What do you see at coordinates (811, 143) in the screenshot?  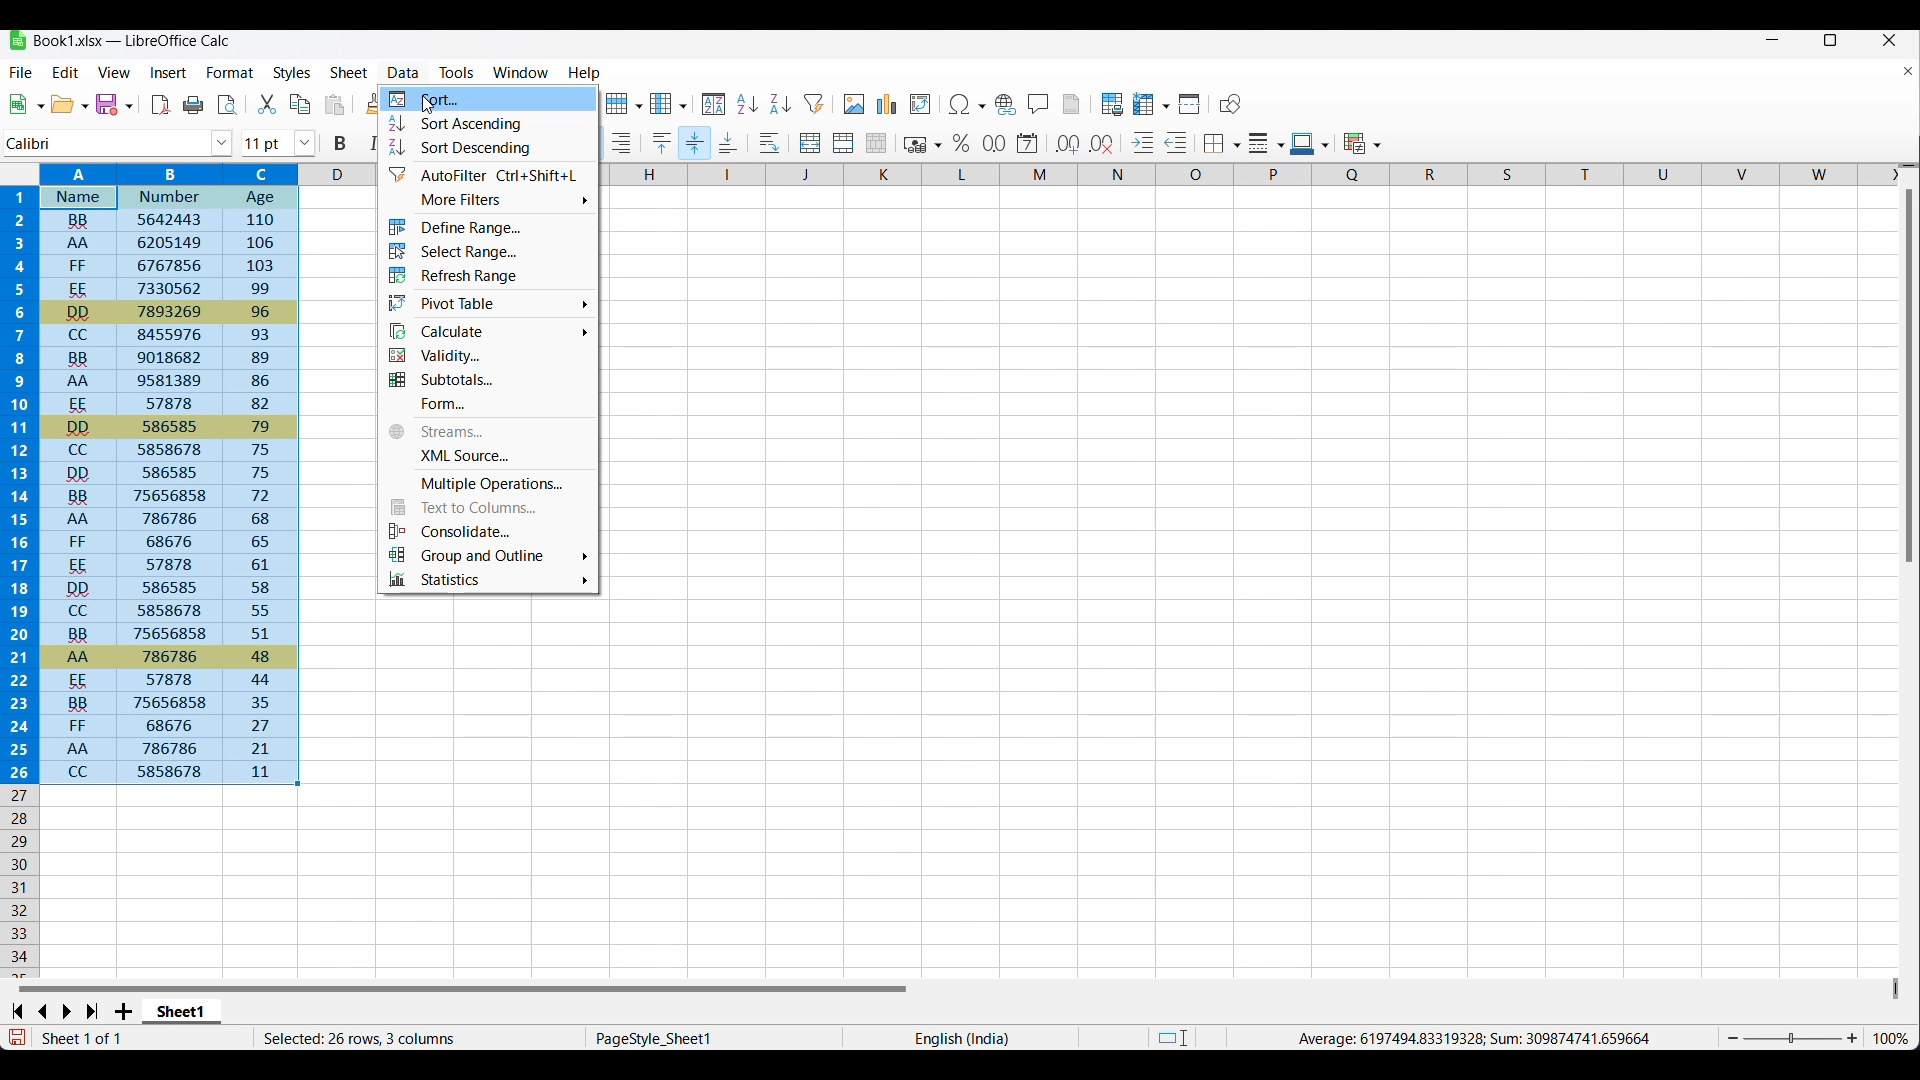 I see `Merge and center or unmerge` at bounding box center [811, 143].